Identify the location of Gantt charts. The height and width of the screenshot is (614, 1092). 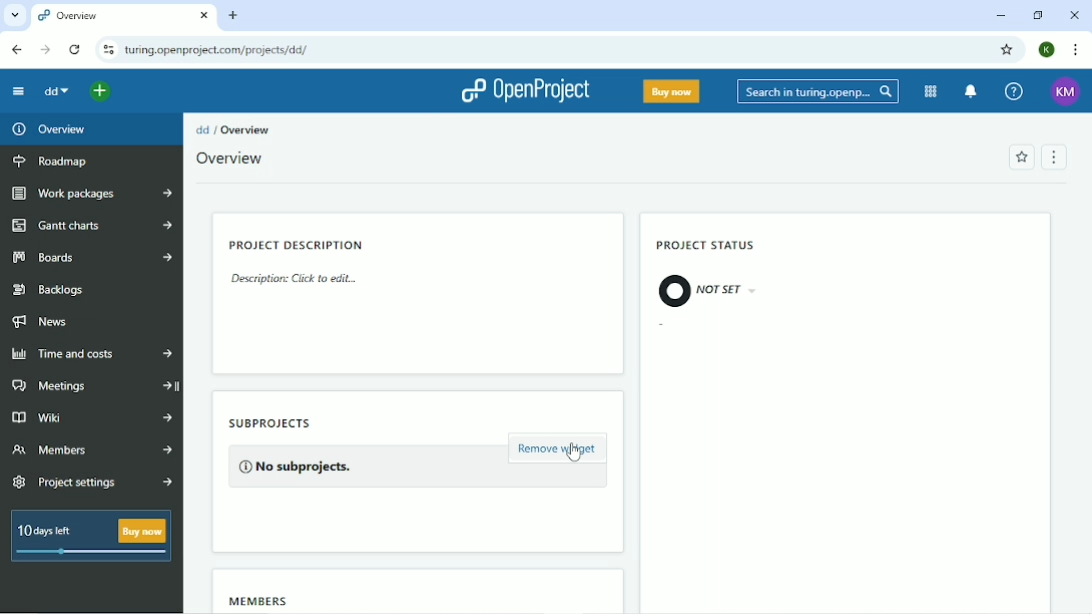
(91, 225).